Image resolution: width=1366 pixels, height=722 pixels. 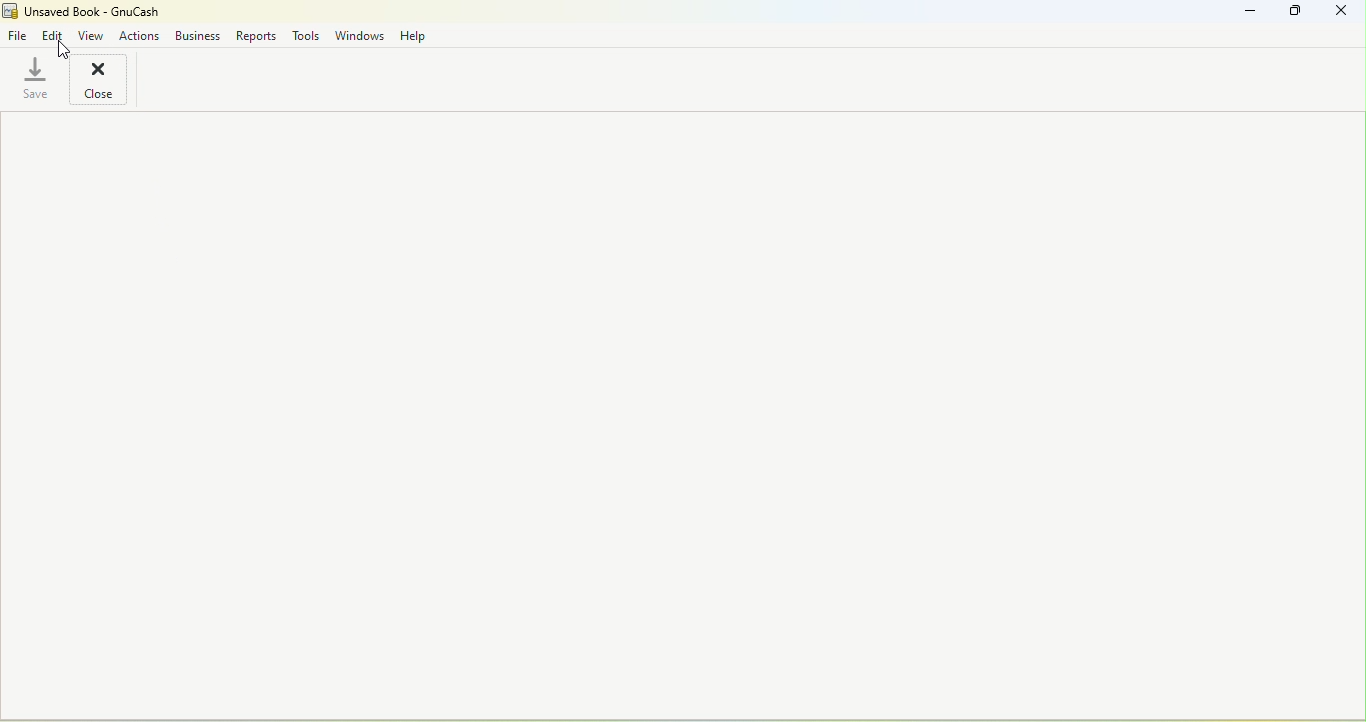 I want to click on Actions, so click(x=139, y=35).